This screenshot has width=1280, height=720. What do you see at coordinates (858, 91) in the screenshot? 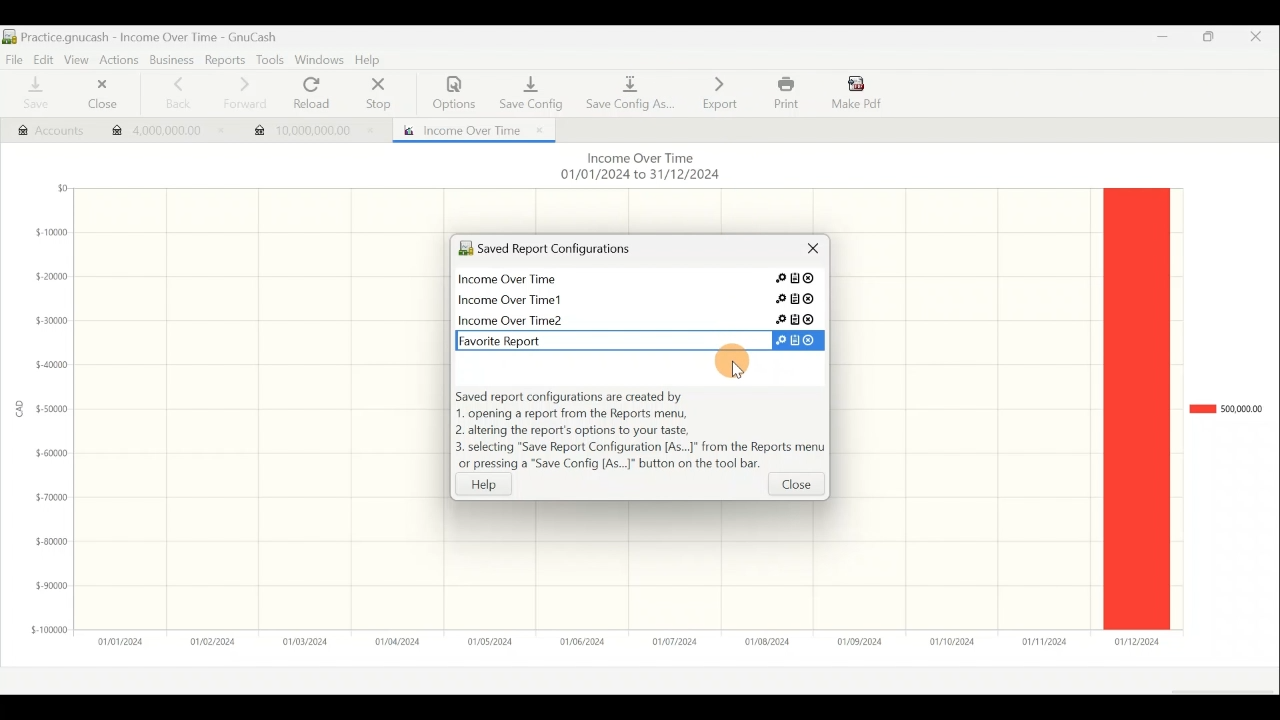
I see `Make Pdf` at bounding box center [858, 91].